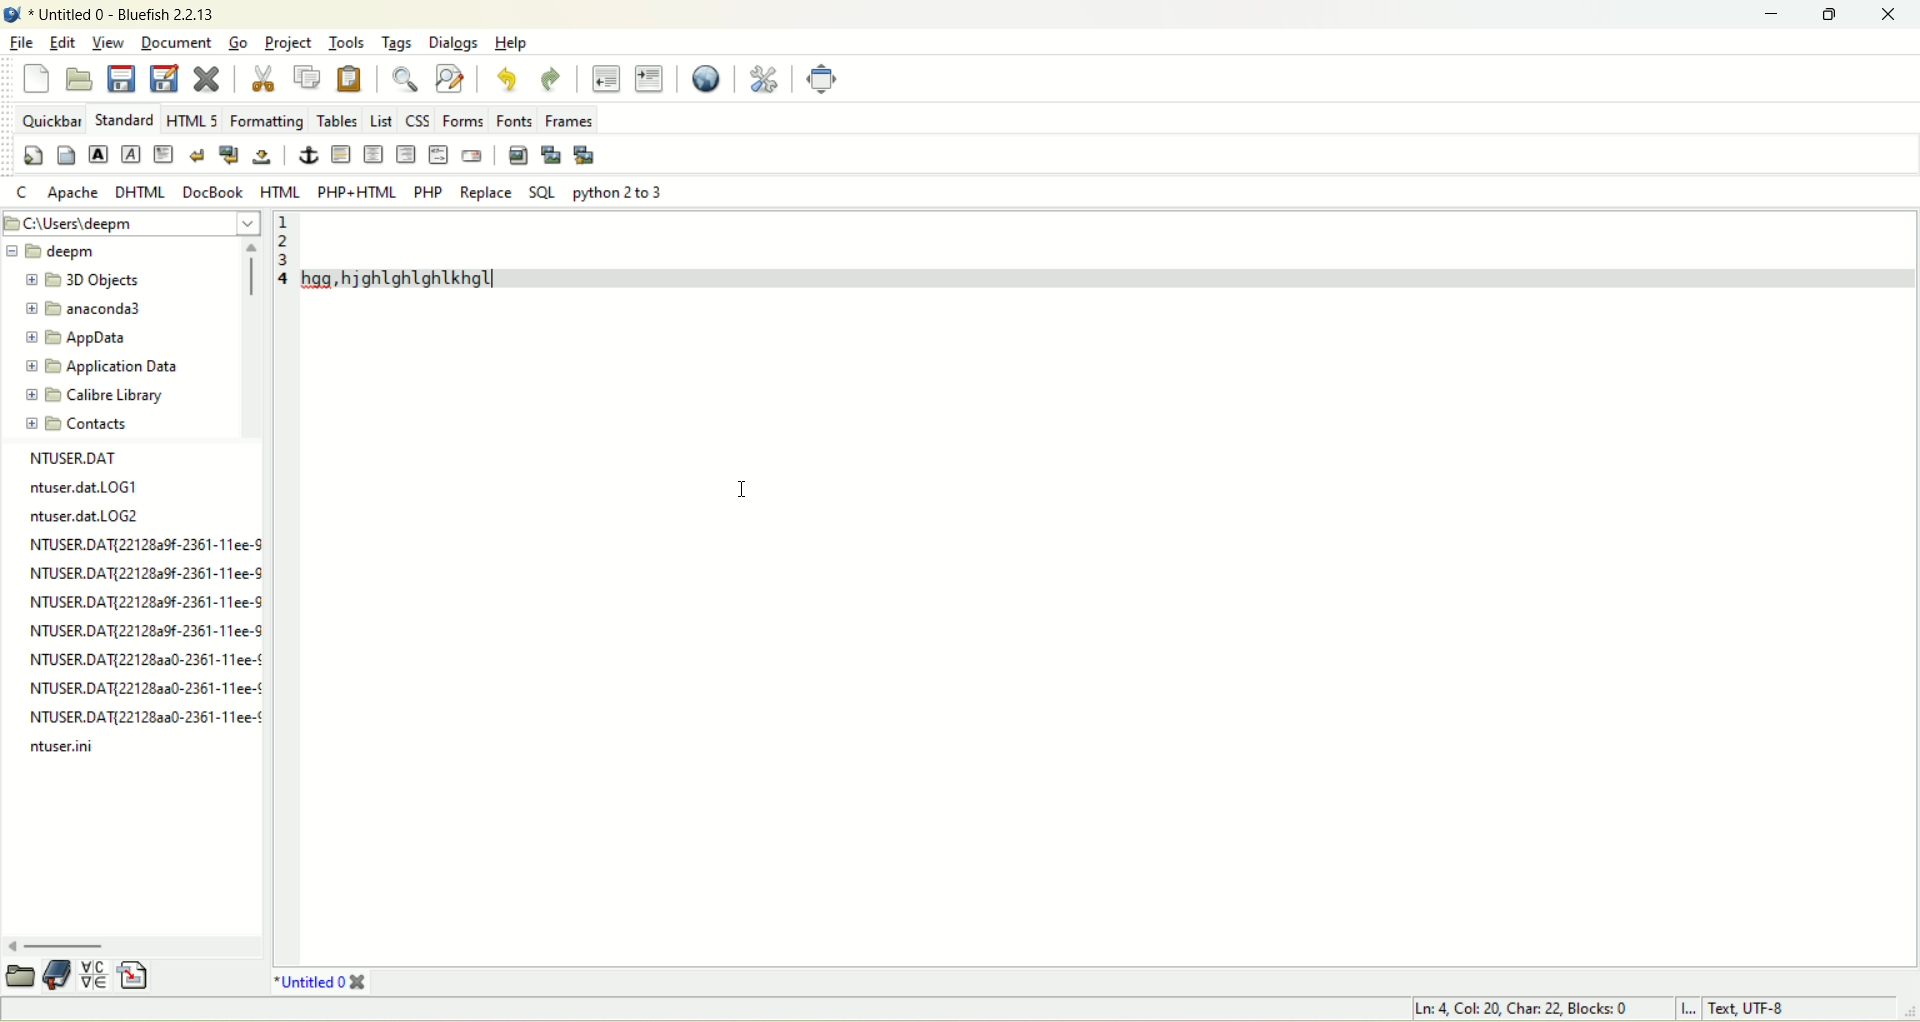 This screenshot has width=1920, height=1022. I want to click on folder name, so click(83, 337).